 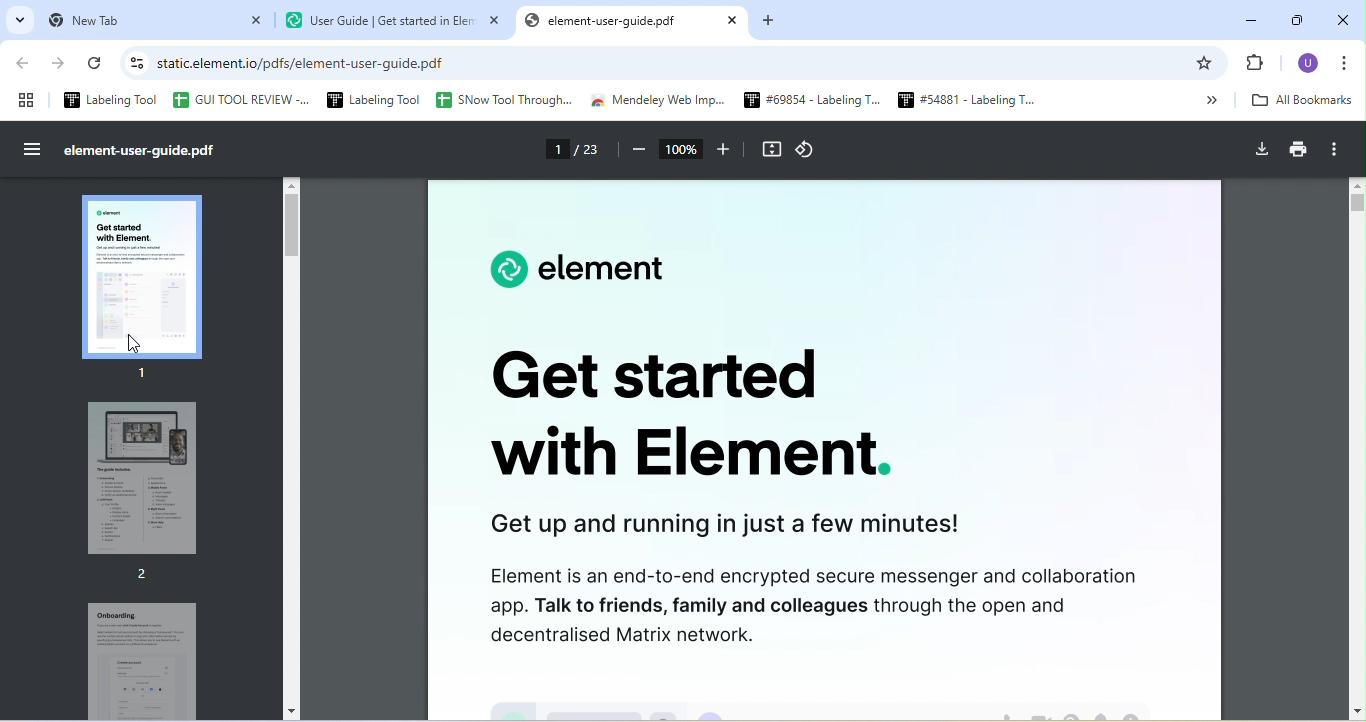 What do you see at coordinates (131, 495) in the screenshot?
I see `Page Preview 2` at bounding box center [131, 495].